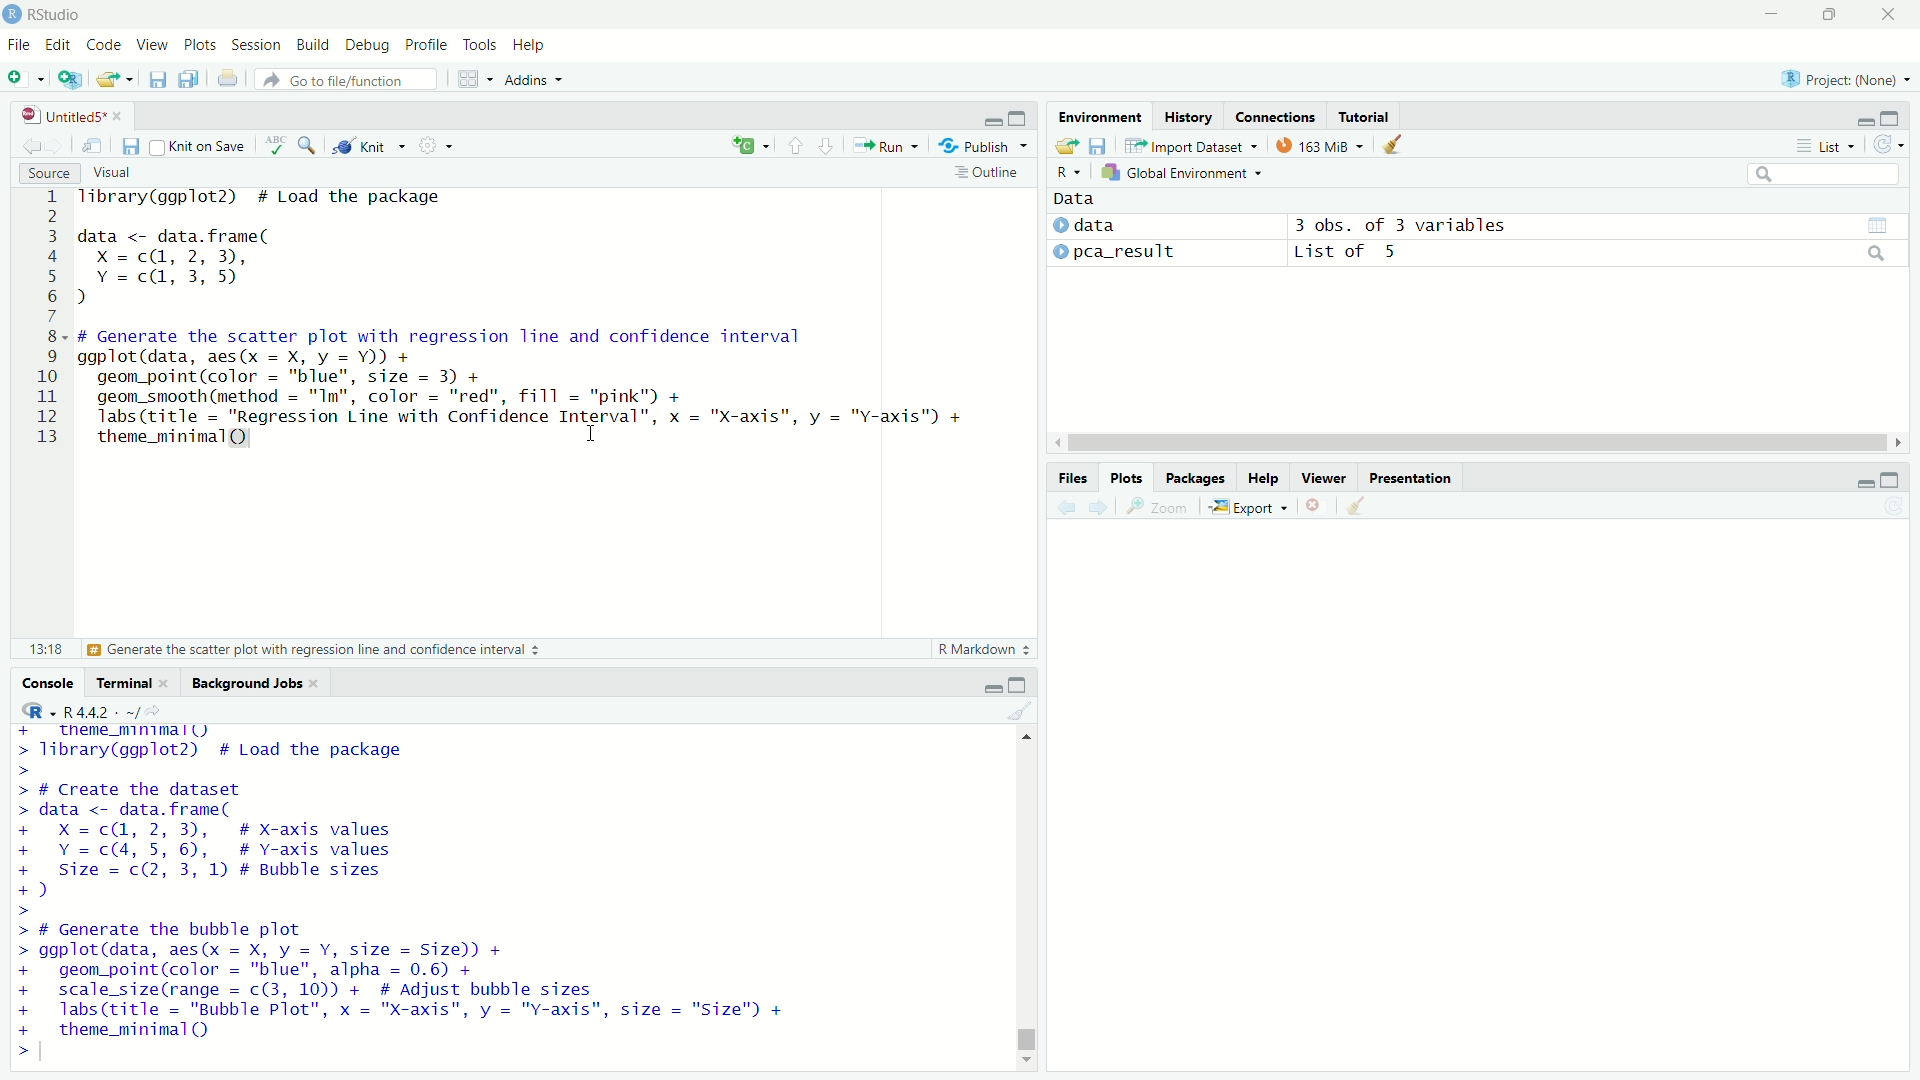  Describe the element at coordinates (24, 77) in the screenshot. I see `New file` at that location.